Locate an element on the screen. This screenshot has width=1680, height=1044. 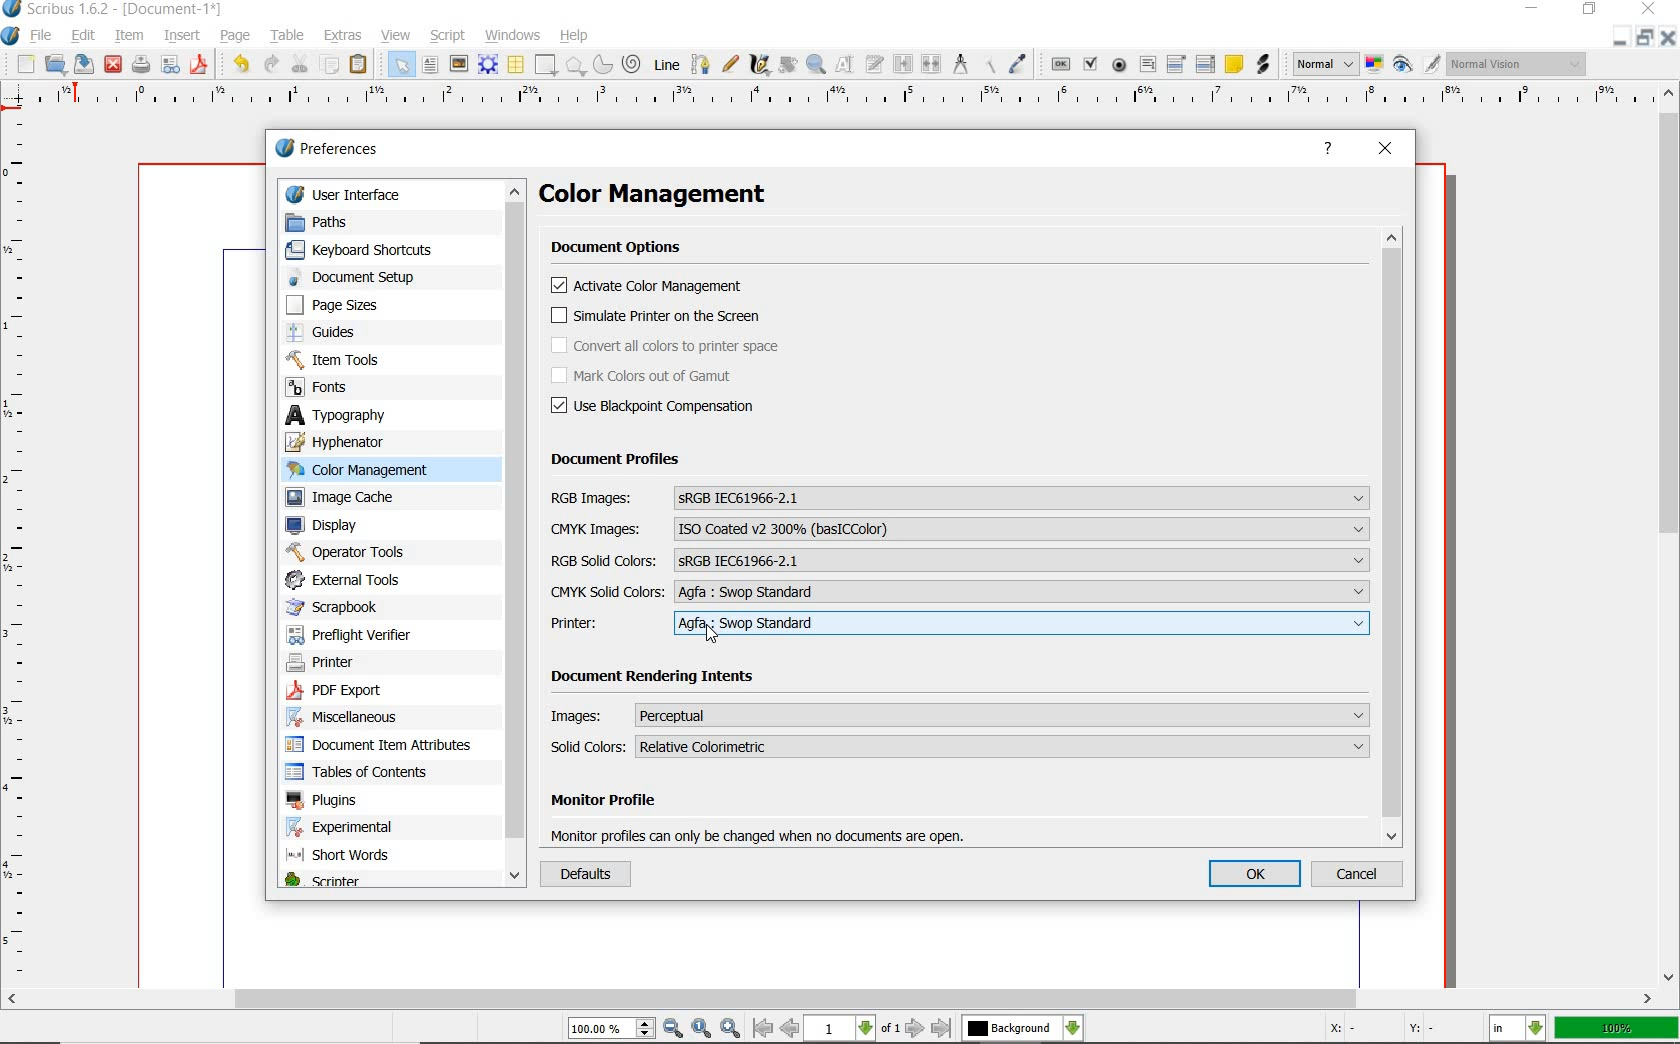
scribus 1.6.2 - [document-1*] is located at coordinates (116, 10).